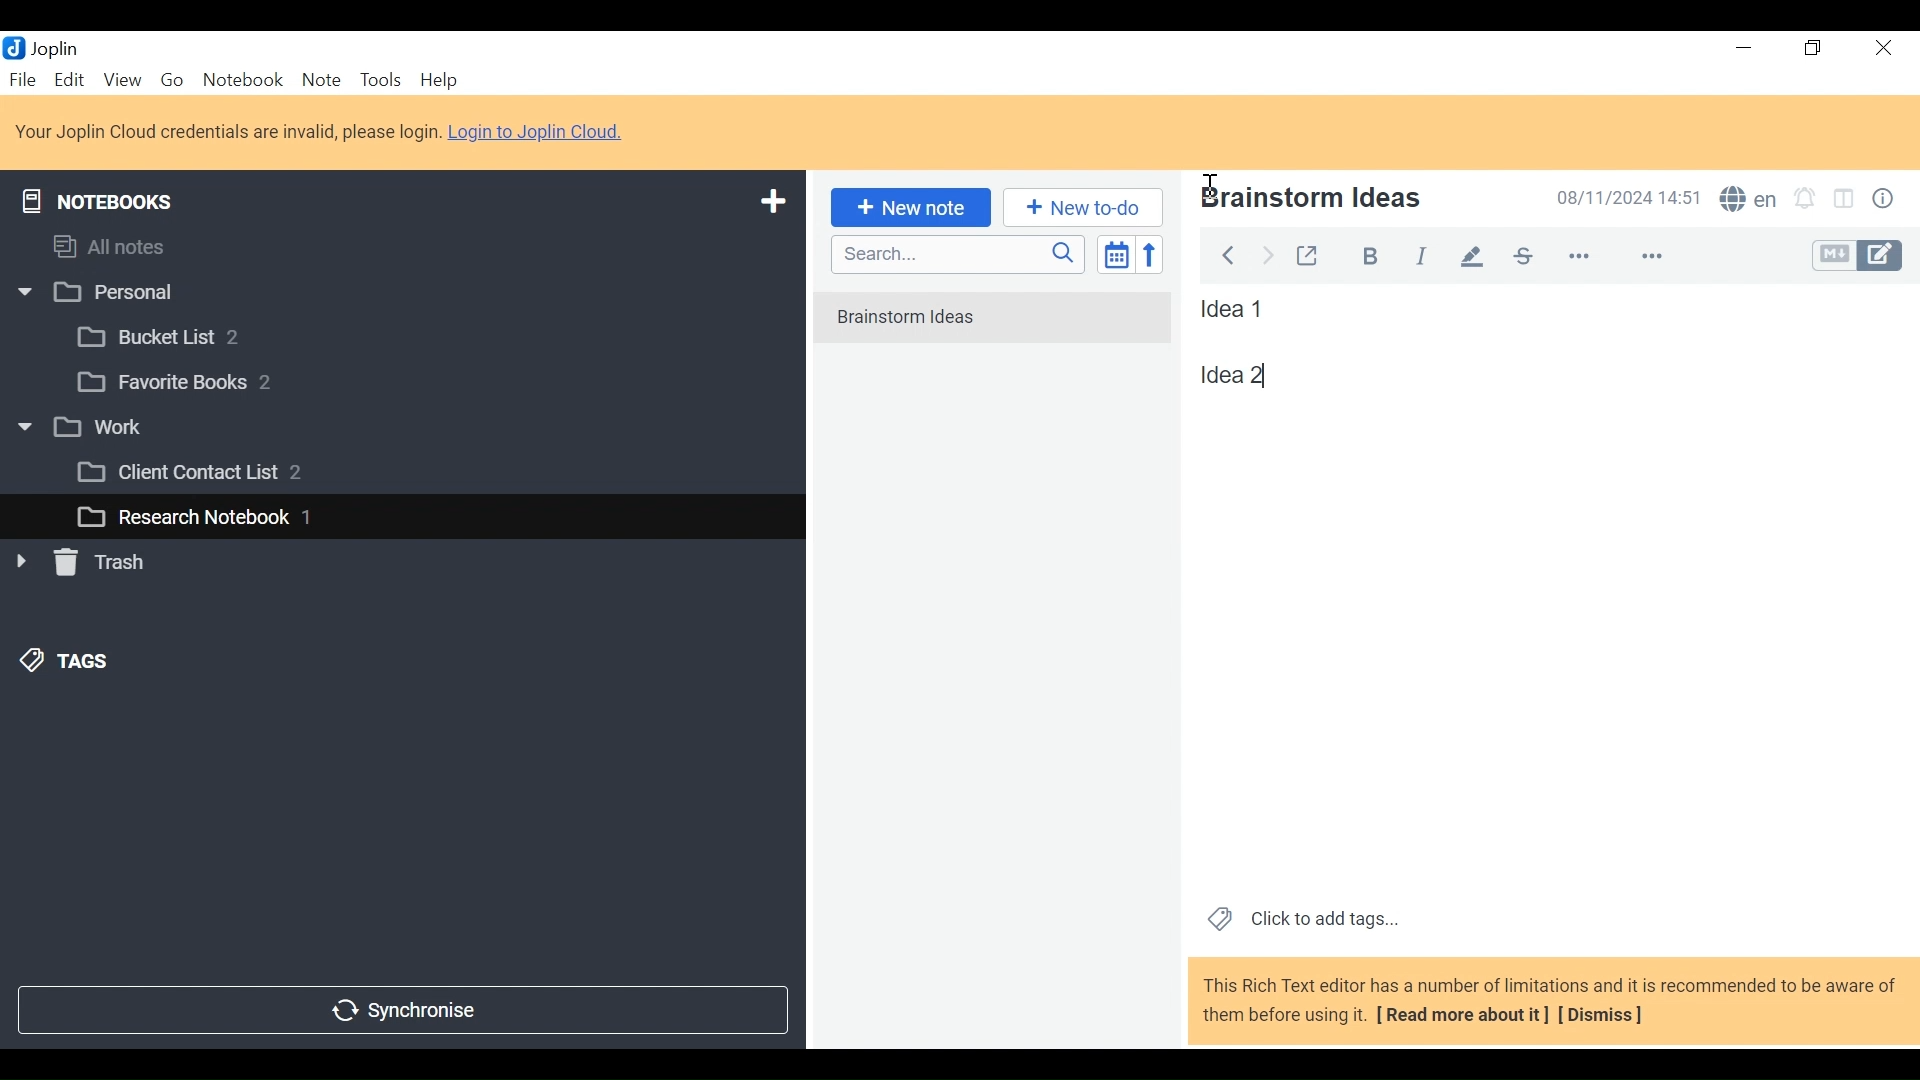 The width and height of the screenshot is (1920, 1080). Describe the element at coordinates (1423, 255) in the screenshot. I see `italiac` at that location.